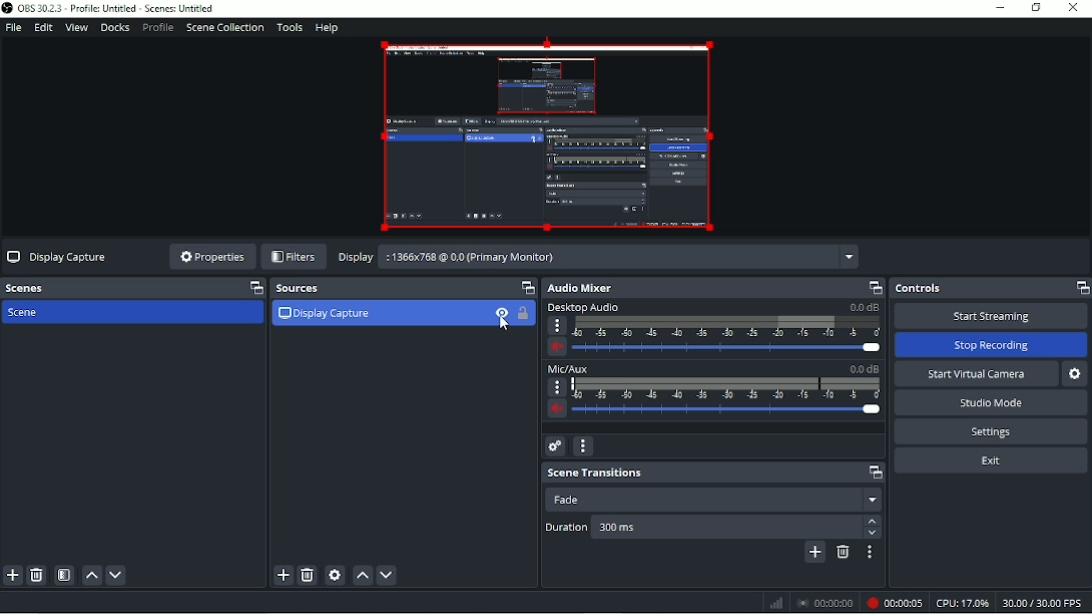 This screenshot has width=1092, height=614. What do you see at coordinates (114, 28) in the screenshot?
I see `Docks` at bounding box center [114, 28].